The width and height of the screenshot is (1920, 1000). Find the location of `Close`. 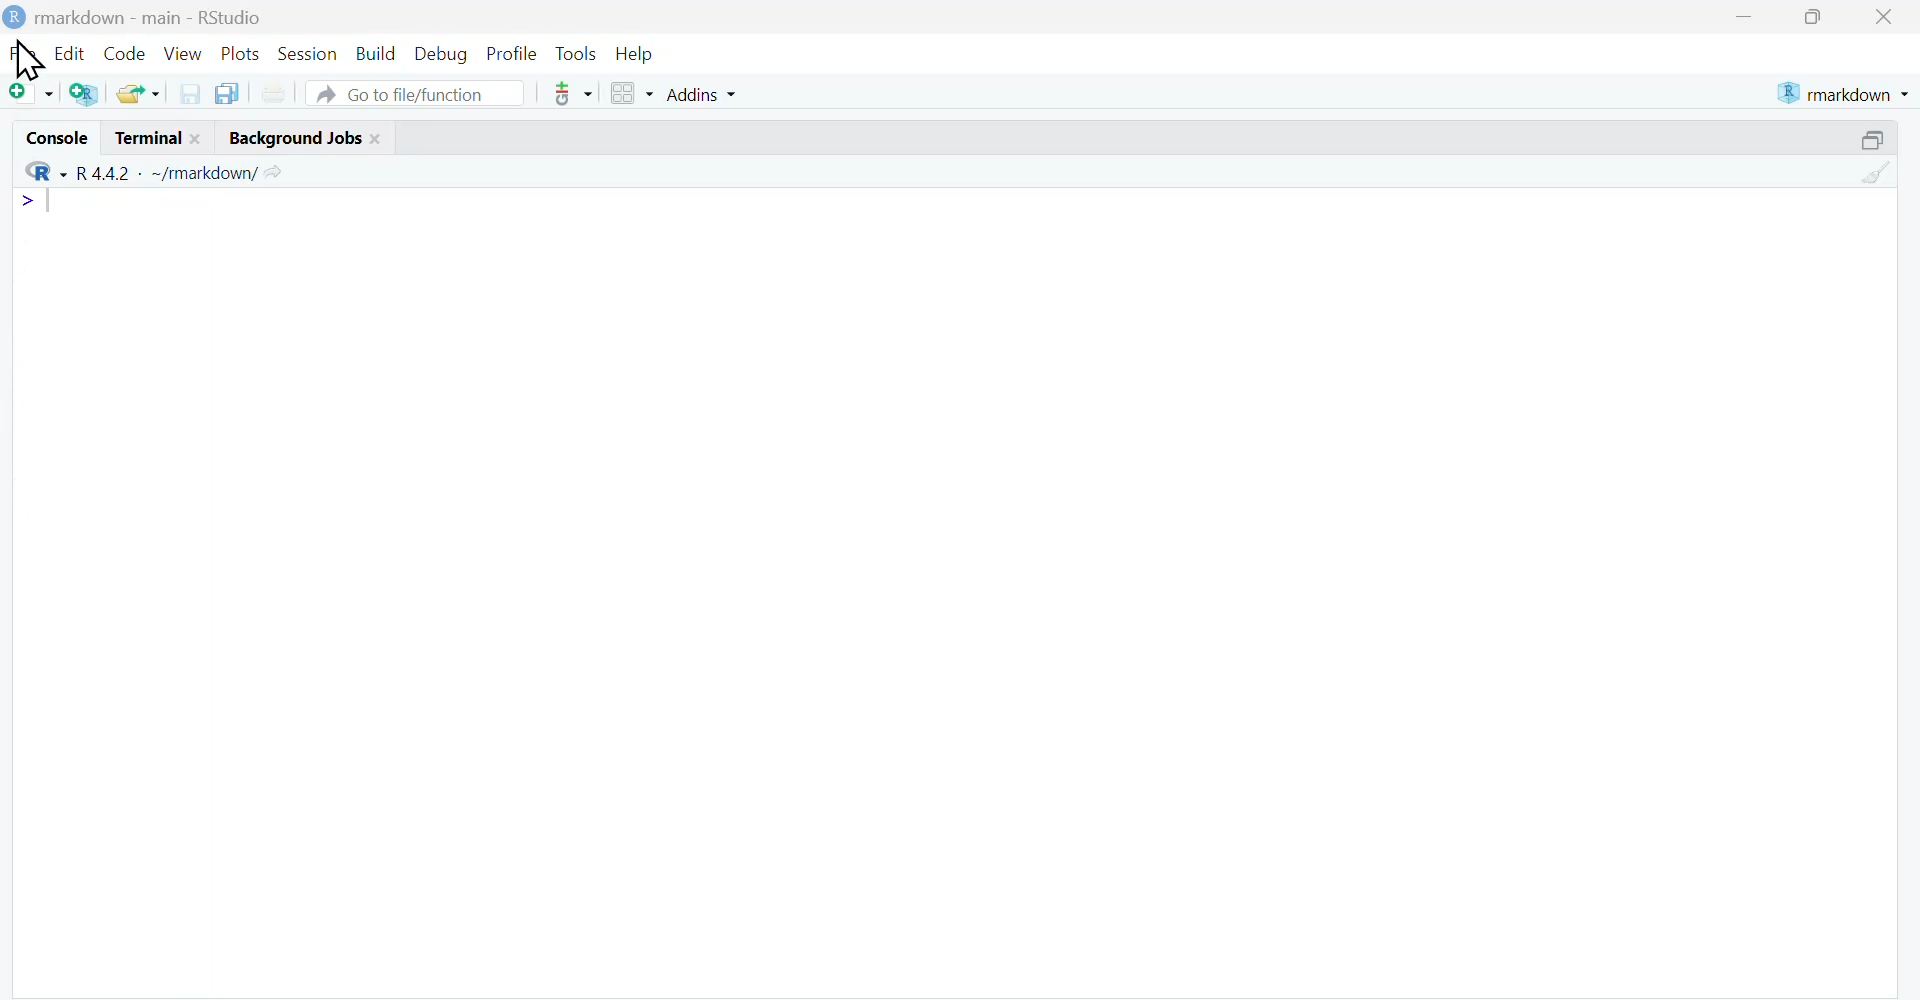

Close is located at coordinates (1886, 17).